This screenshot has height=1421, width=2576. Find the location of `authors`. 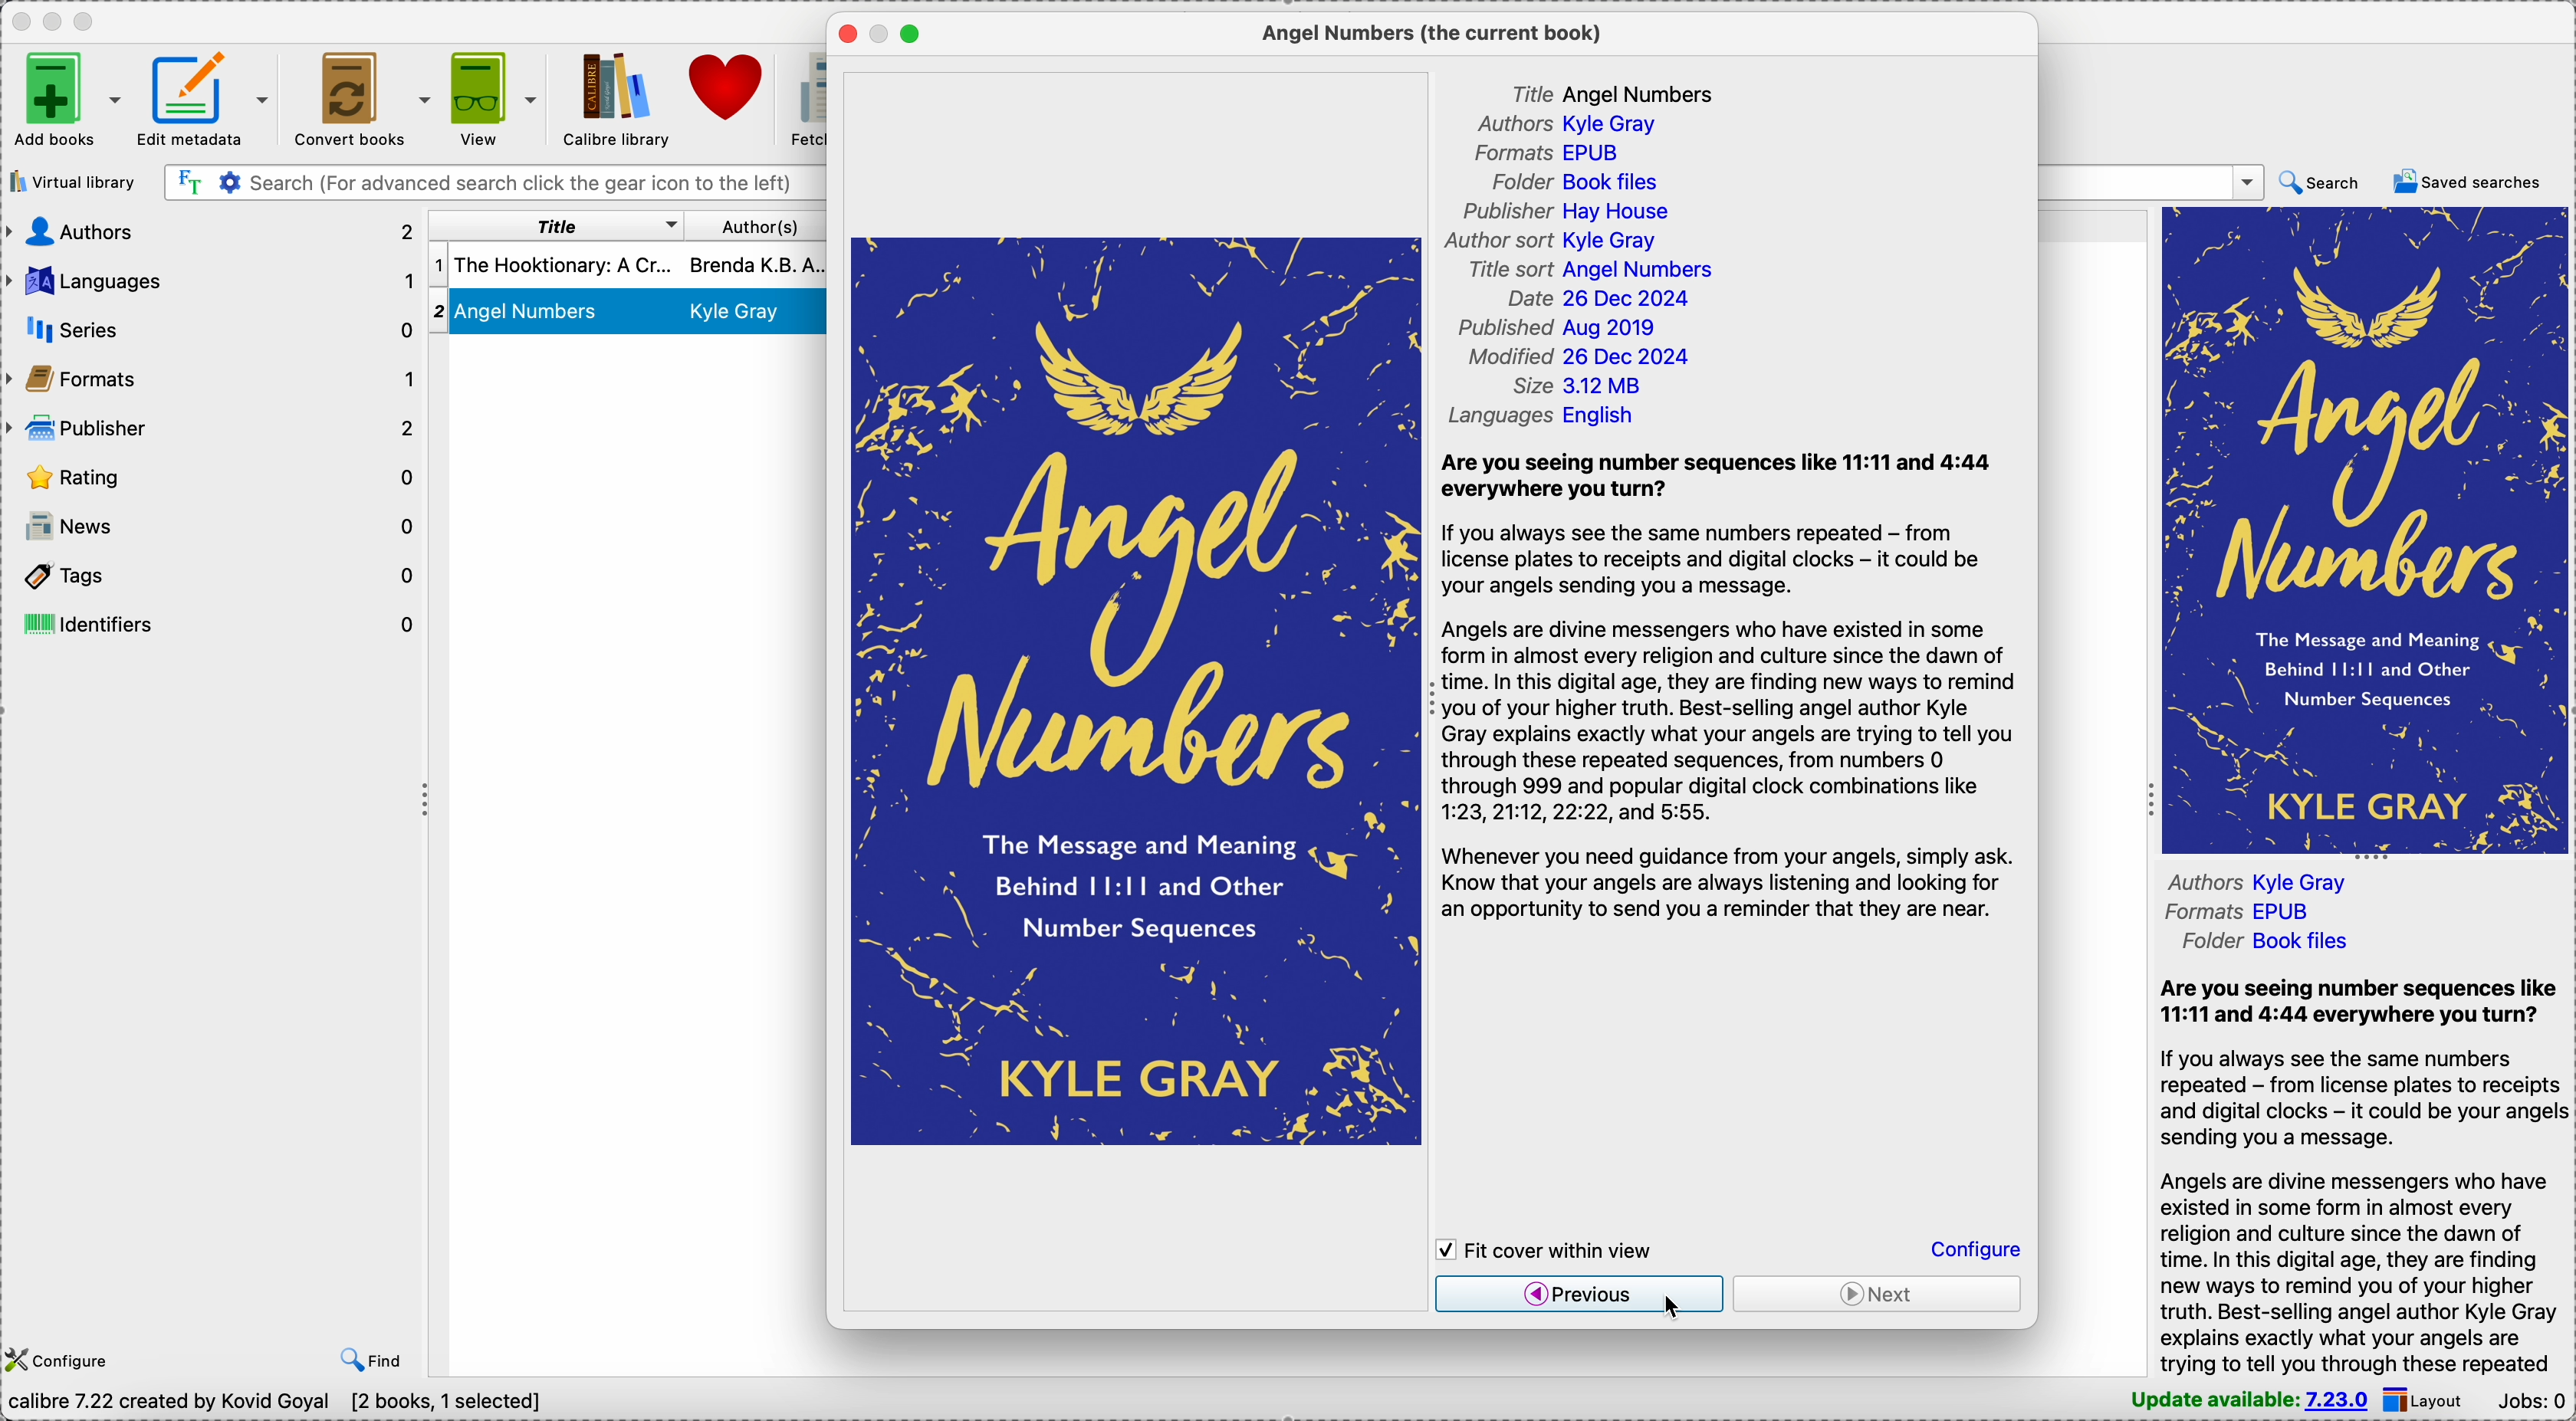

authors is located at coordinates (1563, 127).